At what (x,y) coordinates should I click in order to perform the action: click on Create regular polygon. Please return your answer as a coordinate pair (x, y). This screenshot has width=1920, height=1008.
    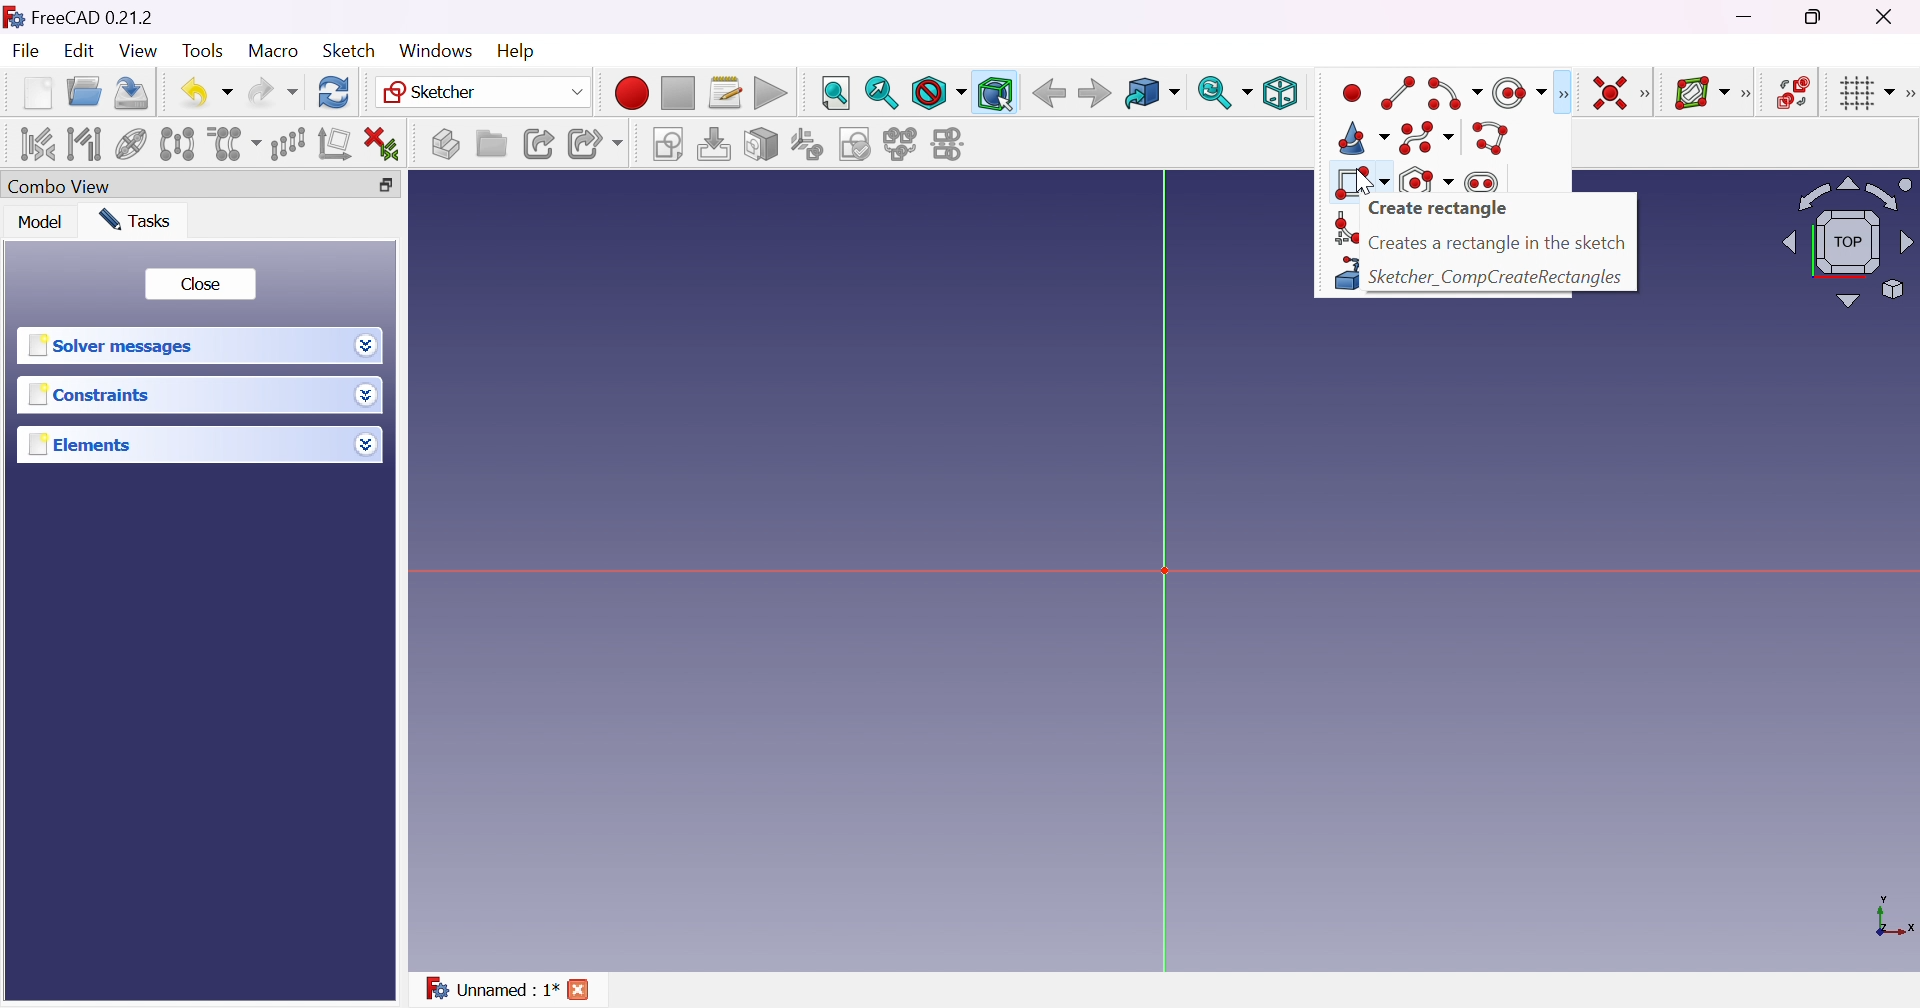
    Looking at the image, I should click on (1428, 181).